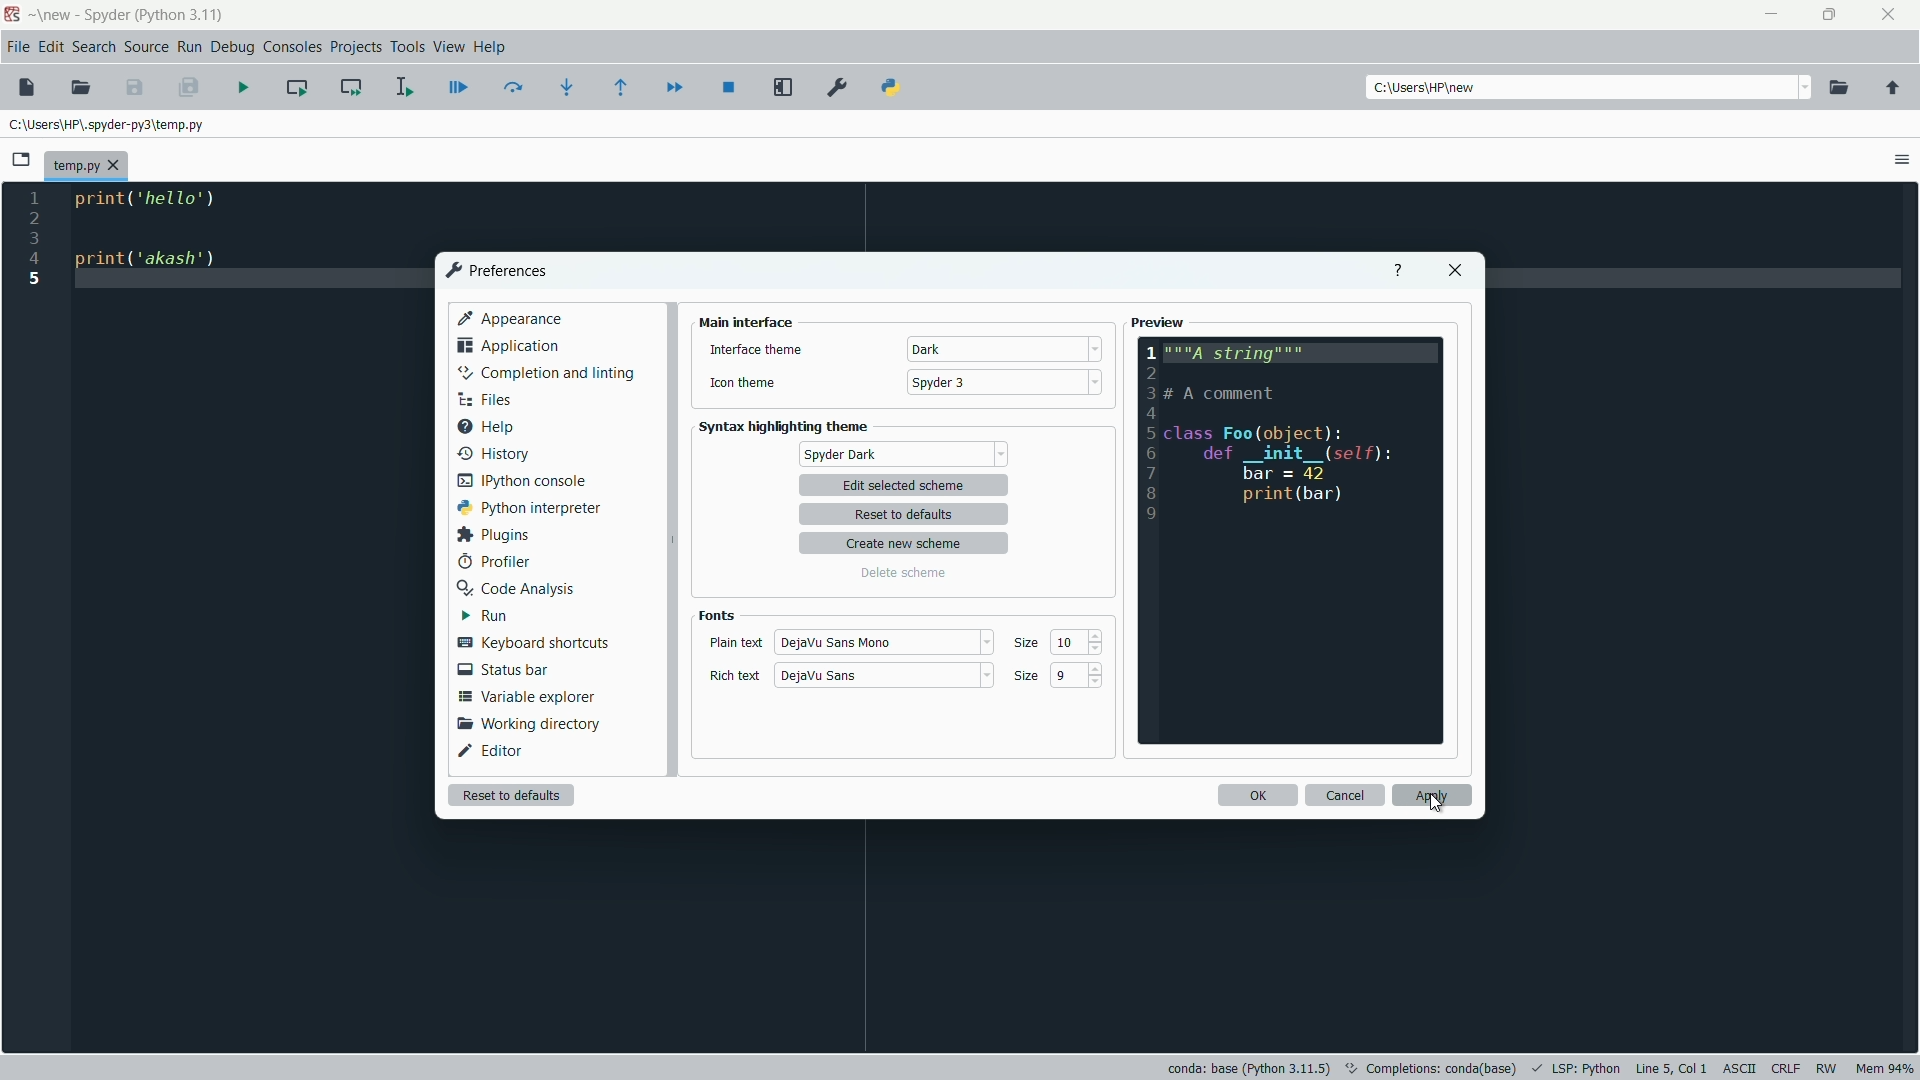  What do you see at coordinates (191, 46) in the screenshot?
I see `run menu` at bounding box center [191, 46].